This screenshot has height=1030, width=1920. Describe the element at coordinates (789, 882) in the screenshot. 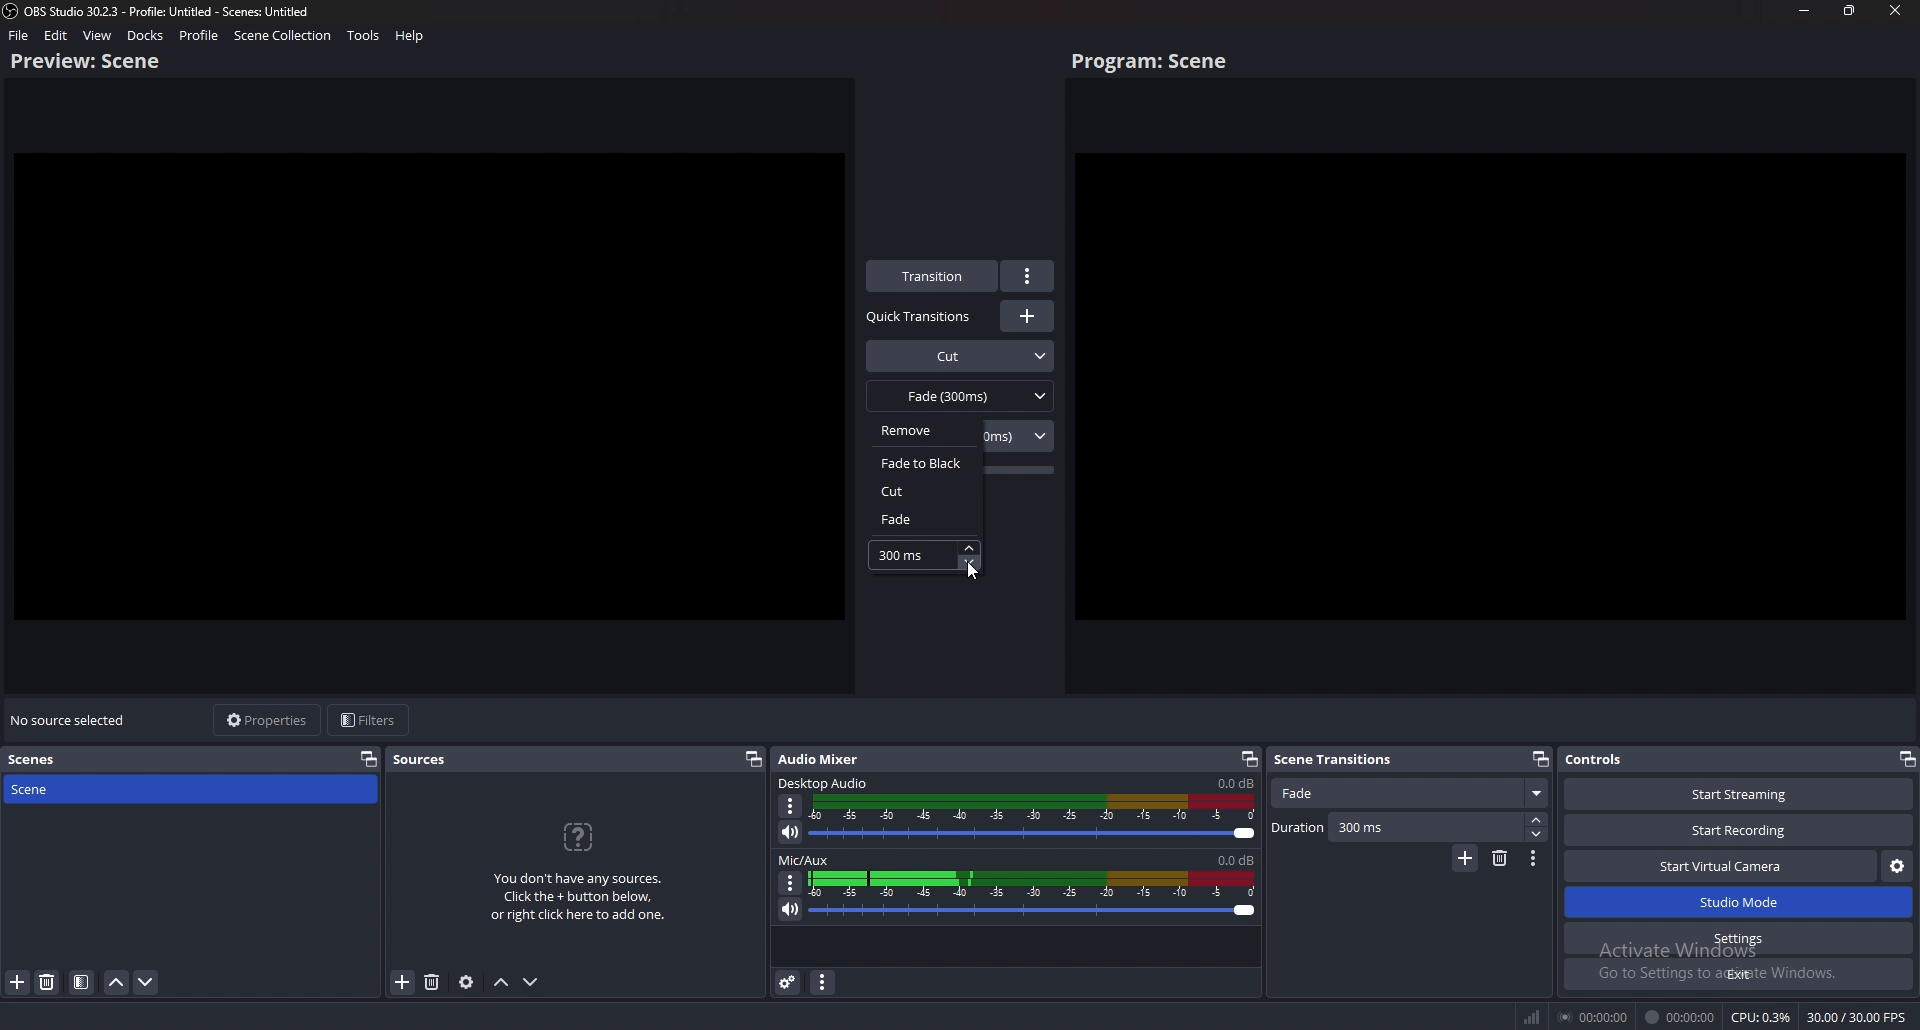

I see `Options` at that location.